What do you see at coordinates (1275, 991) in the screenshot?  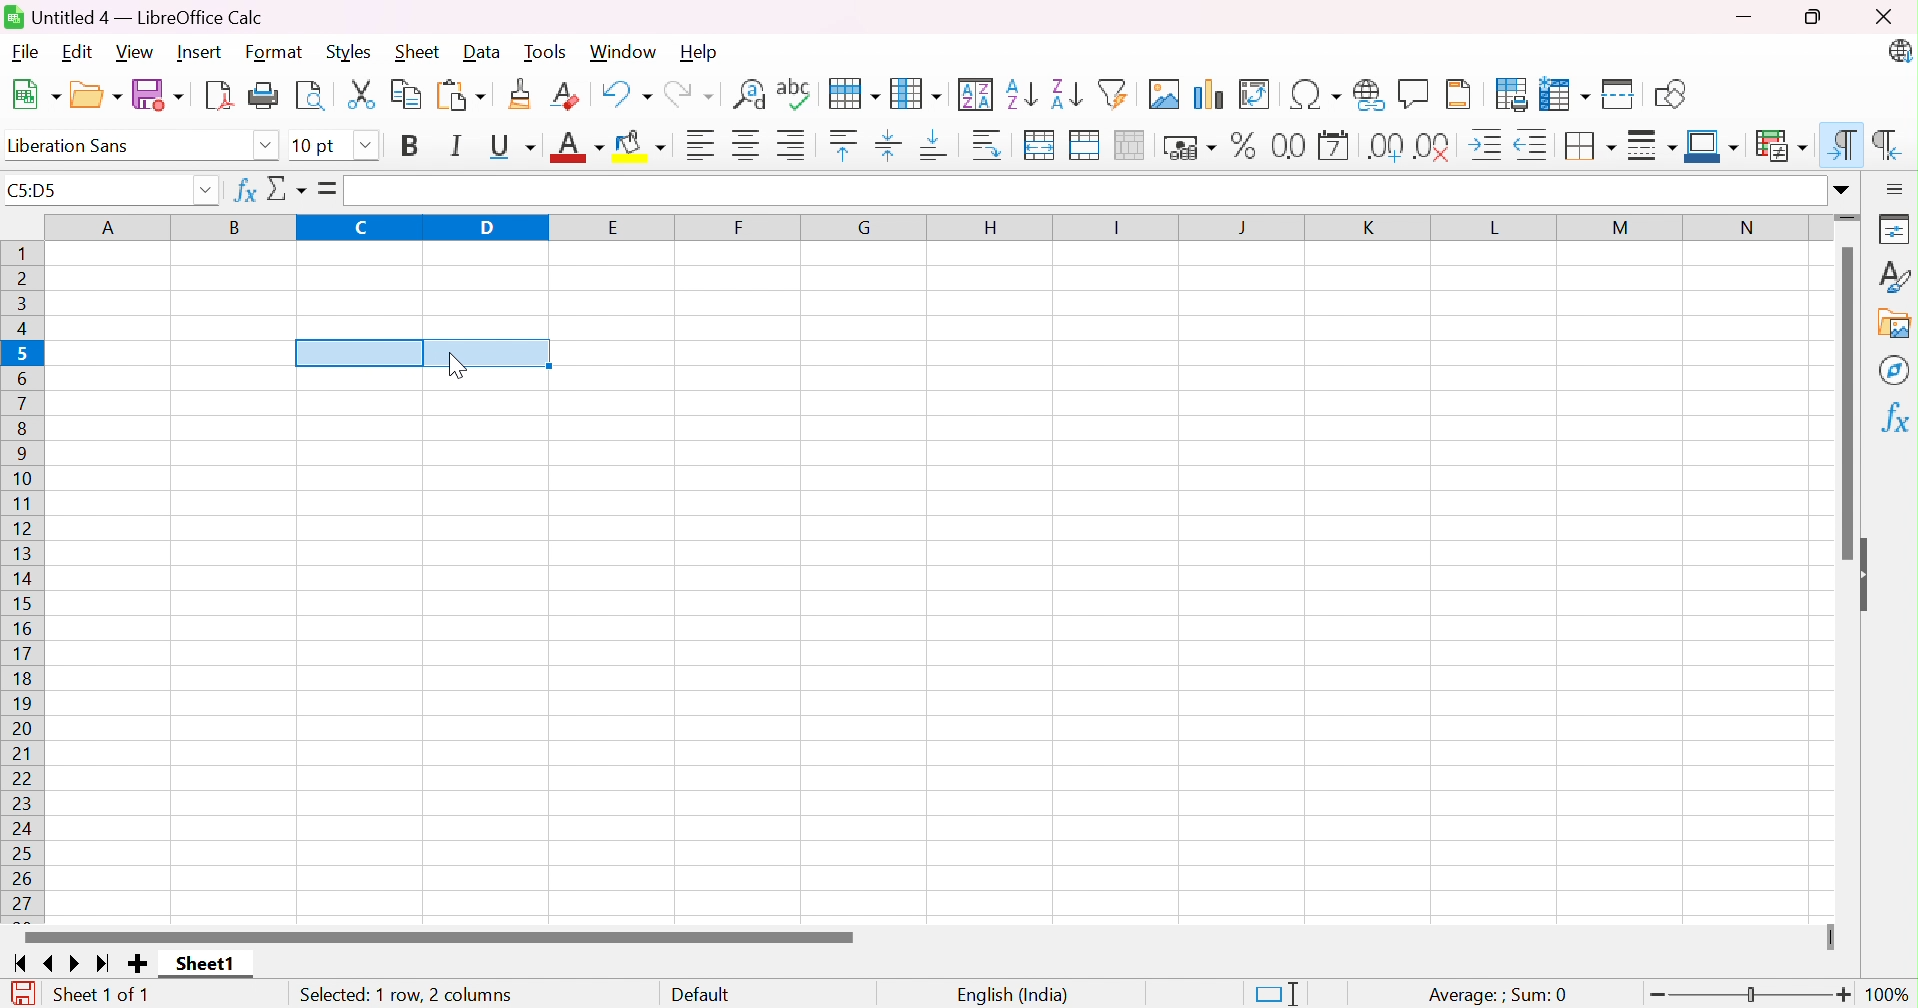 I see `Standard Selection. Click to change selection mode.` at bounding box center [1275, 991].